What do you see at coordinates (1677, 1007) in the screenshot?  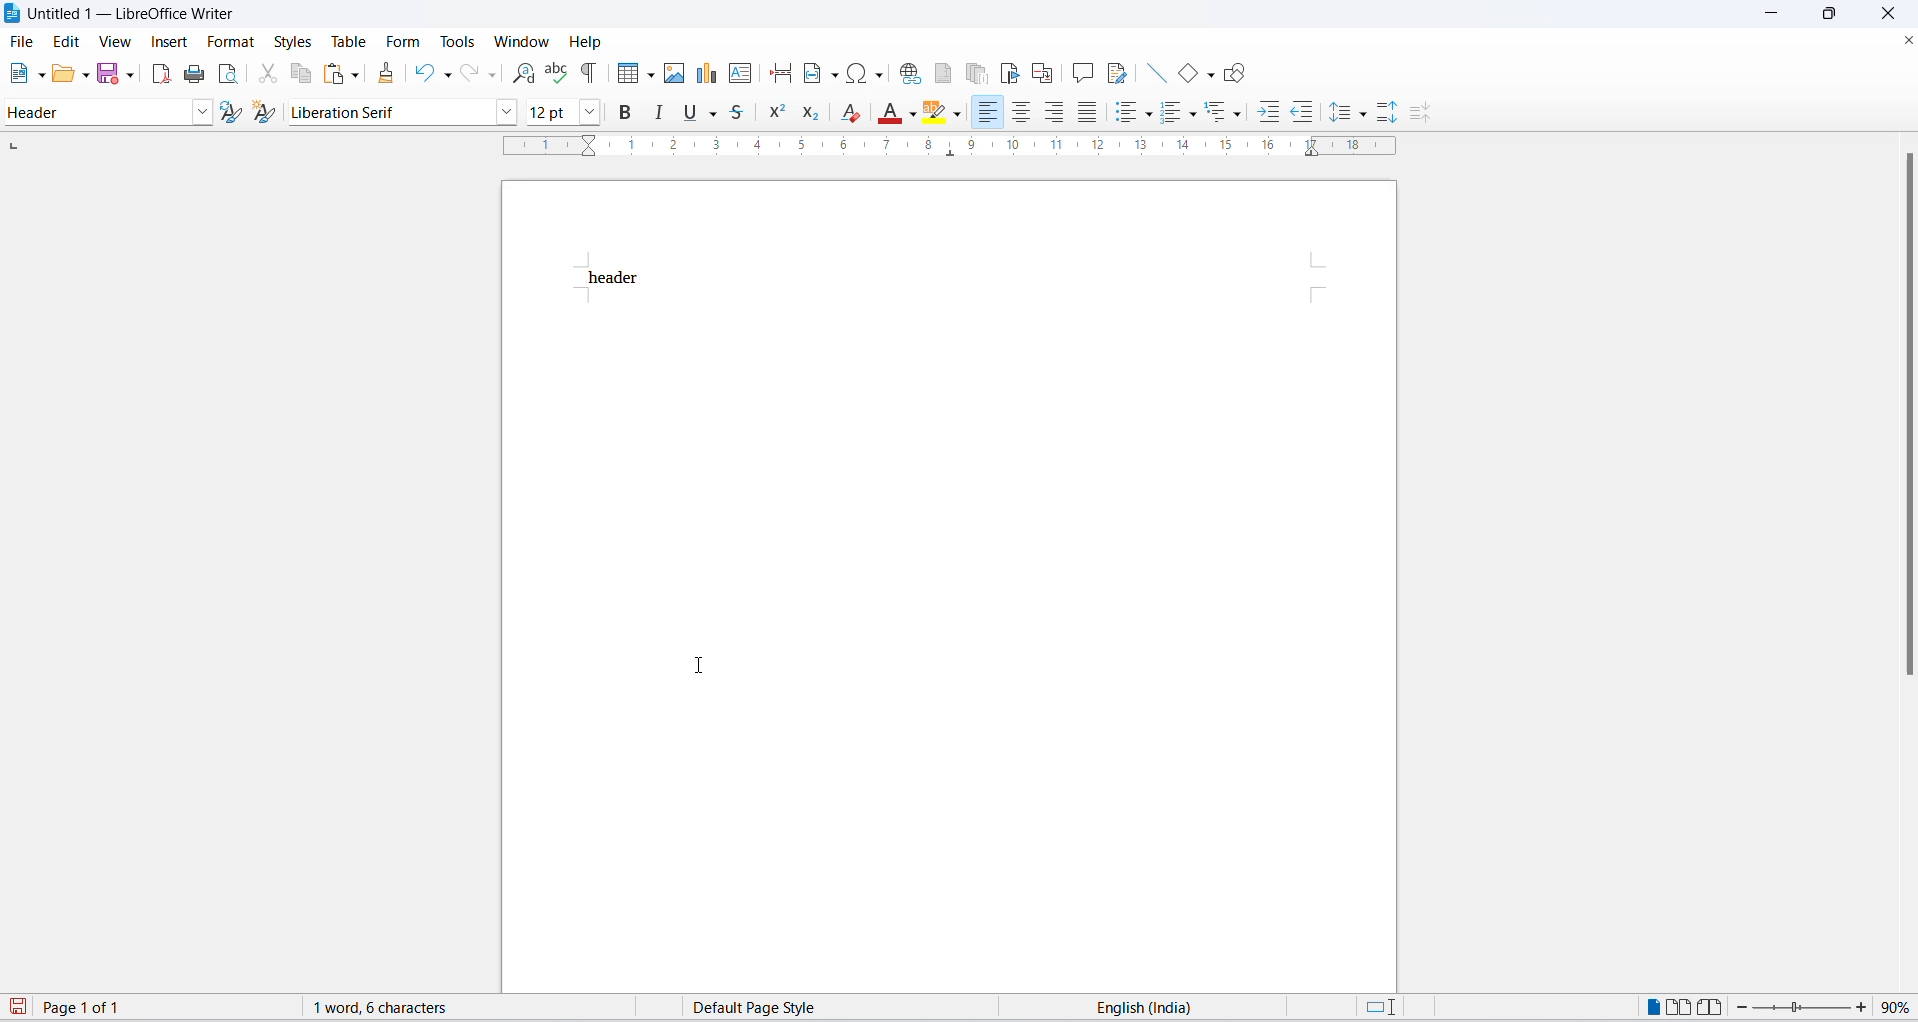 I see `multipage view` at bounding box center [1677, 1007].